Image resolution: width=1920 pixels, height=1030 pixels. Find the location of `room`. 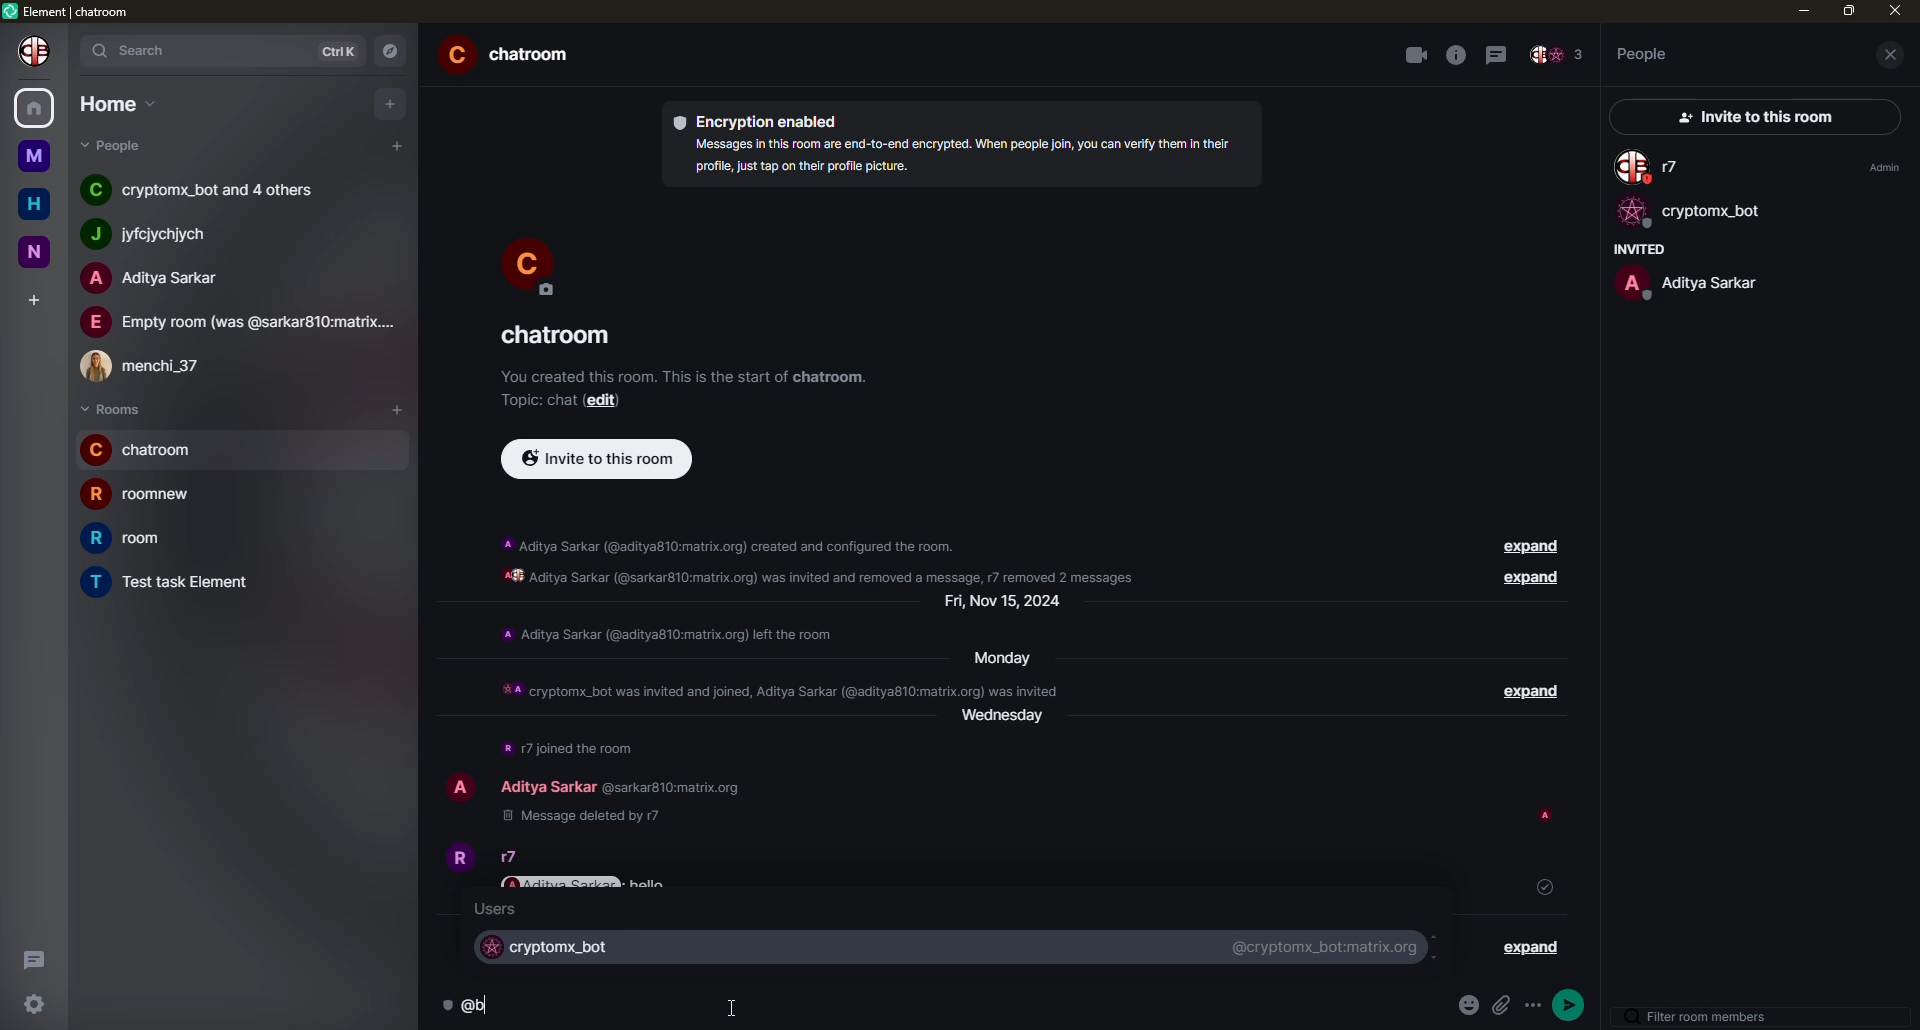

room is located at coordinates (141, 539).